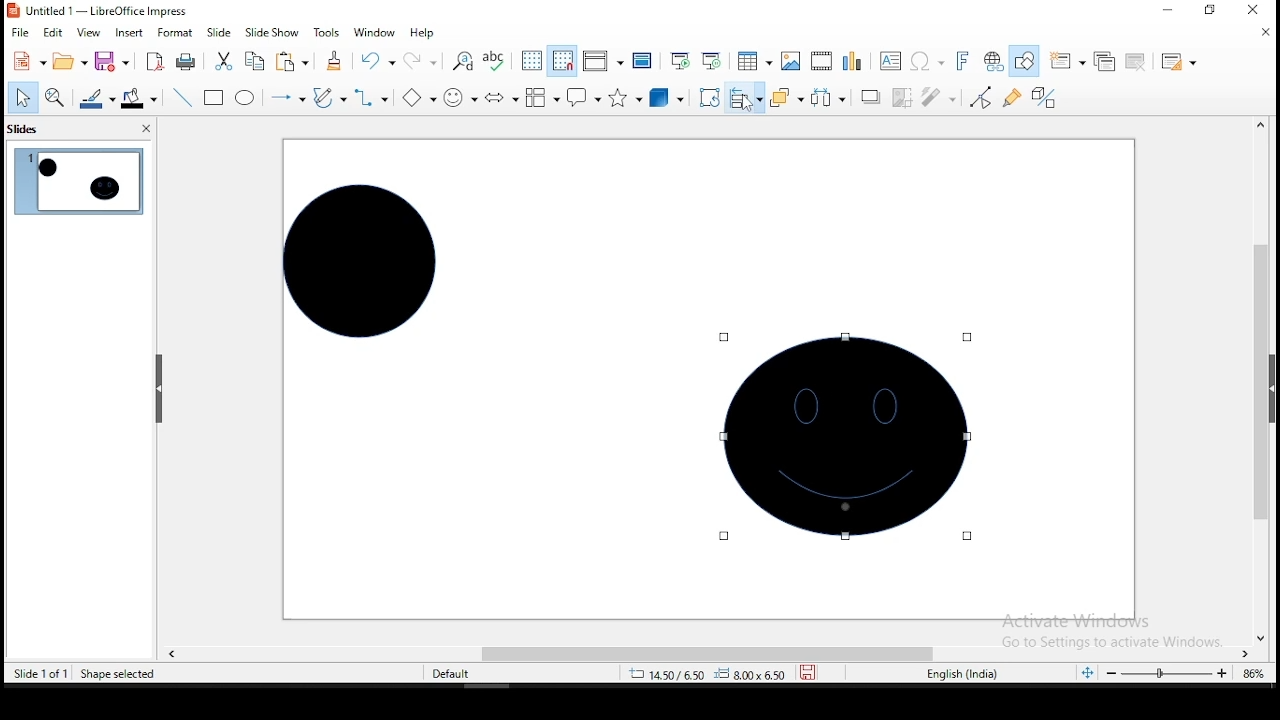 The height and width of the screenshot is (720, 1280). I want to click on show draw functions, so click(1028, 61).